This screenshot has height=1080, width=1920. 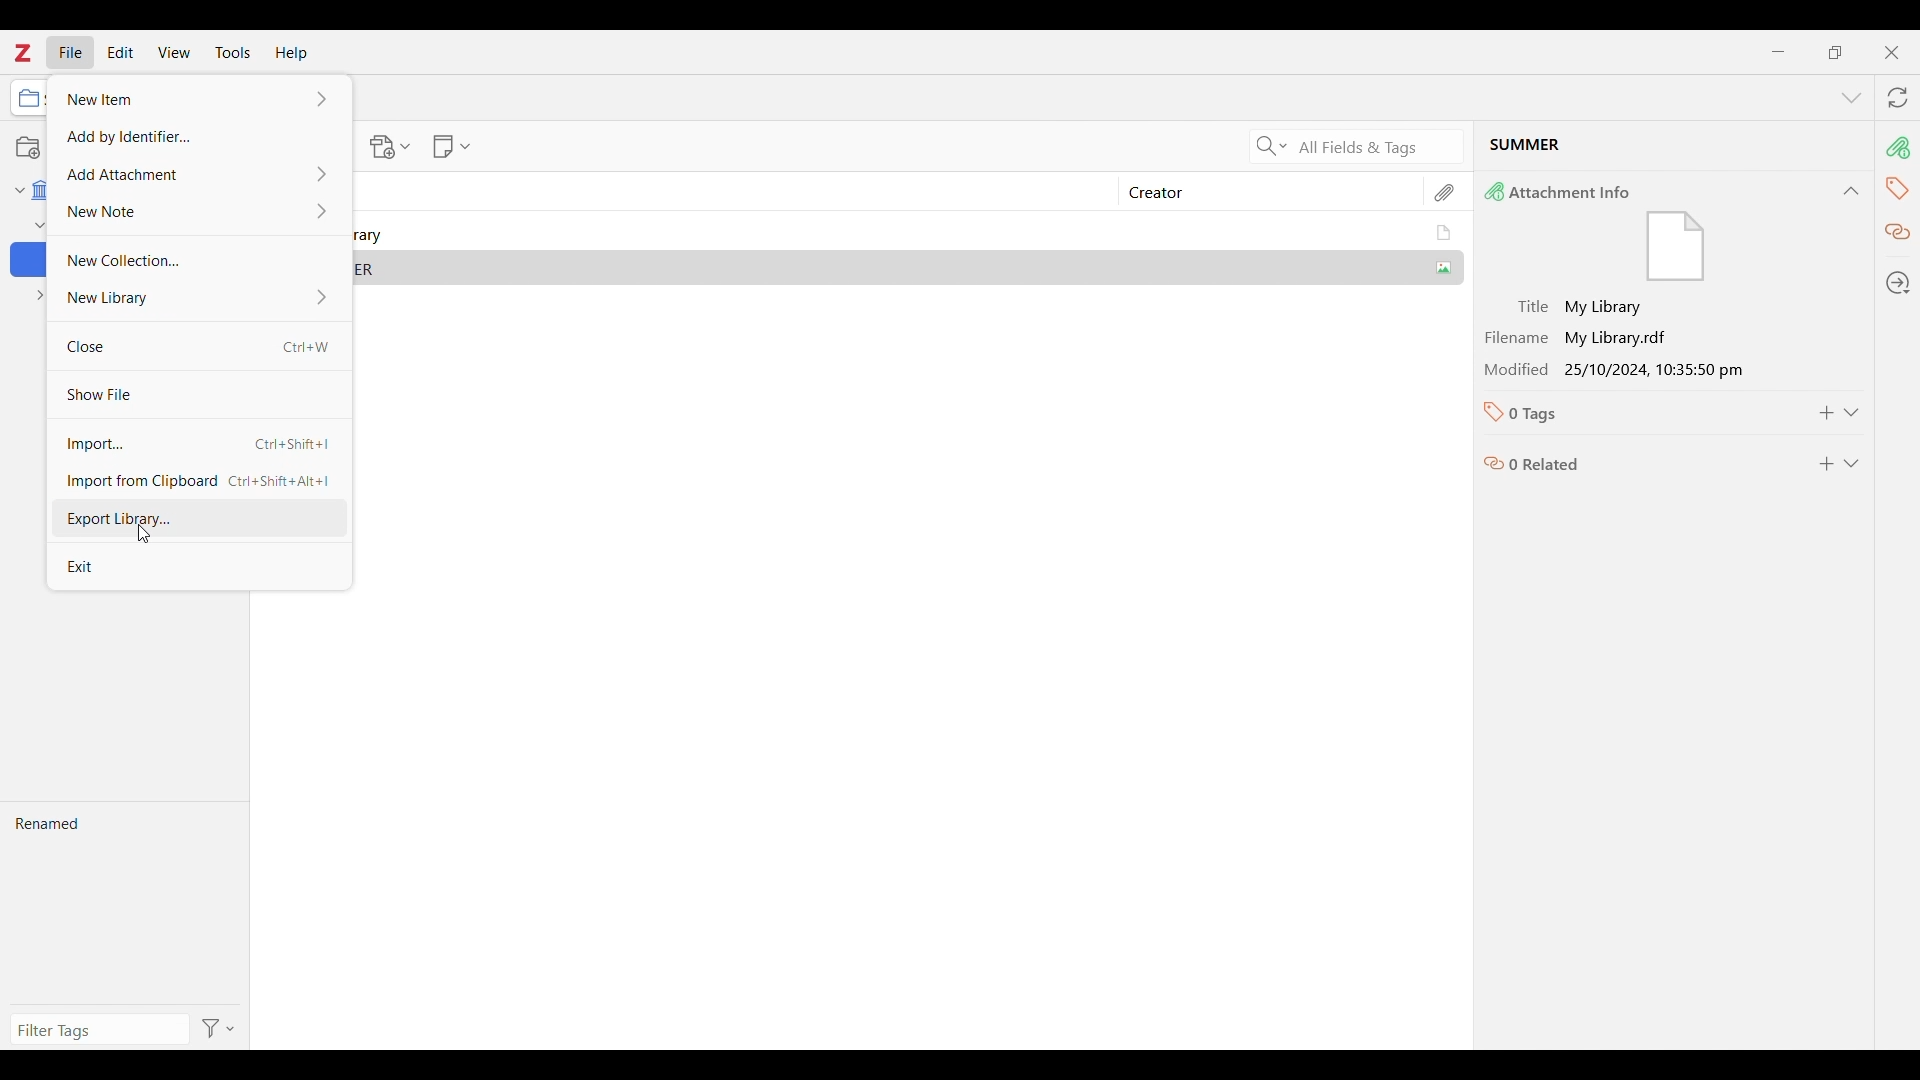 What do you see at coordinates (1826, 464) in the screenshot?
I see `Add` at bounding box center [1826, 464].